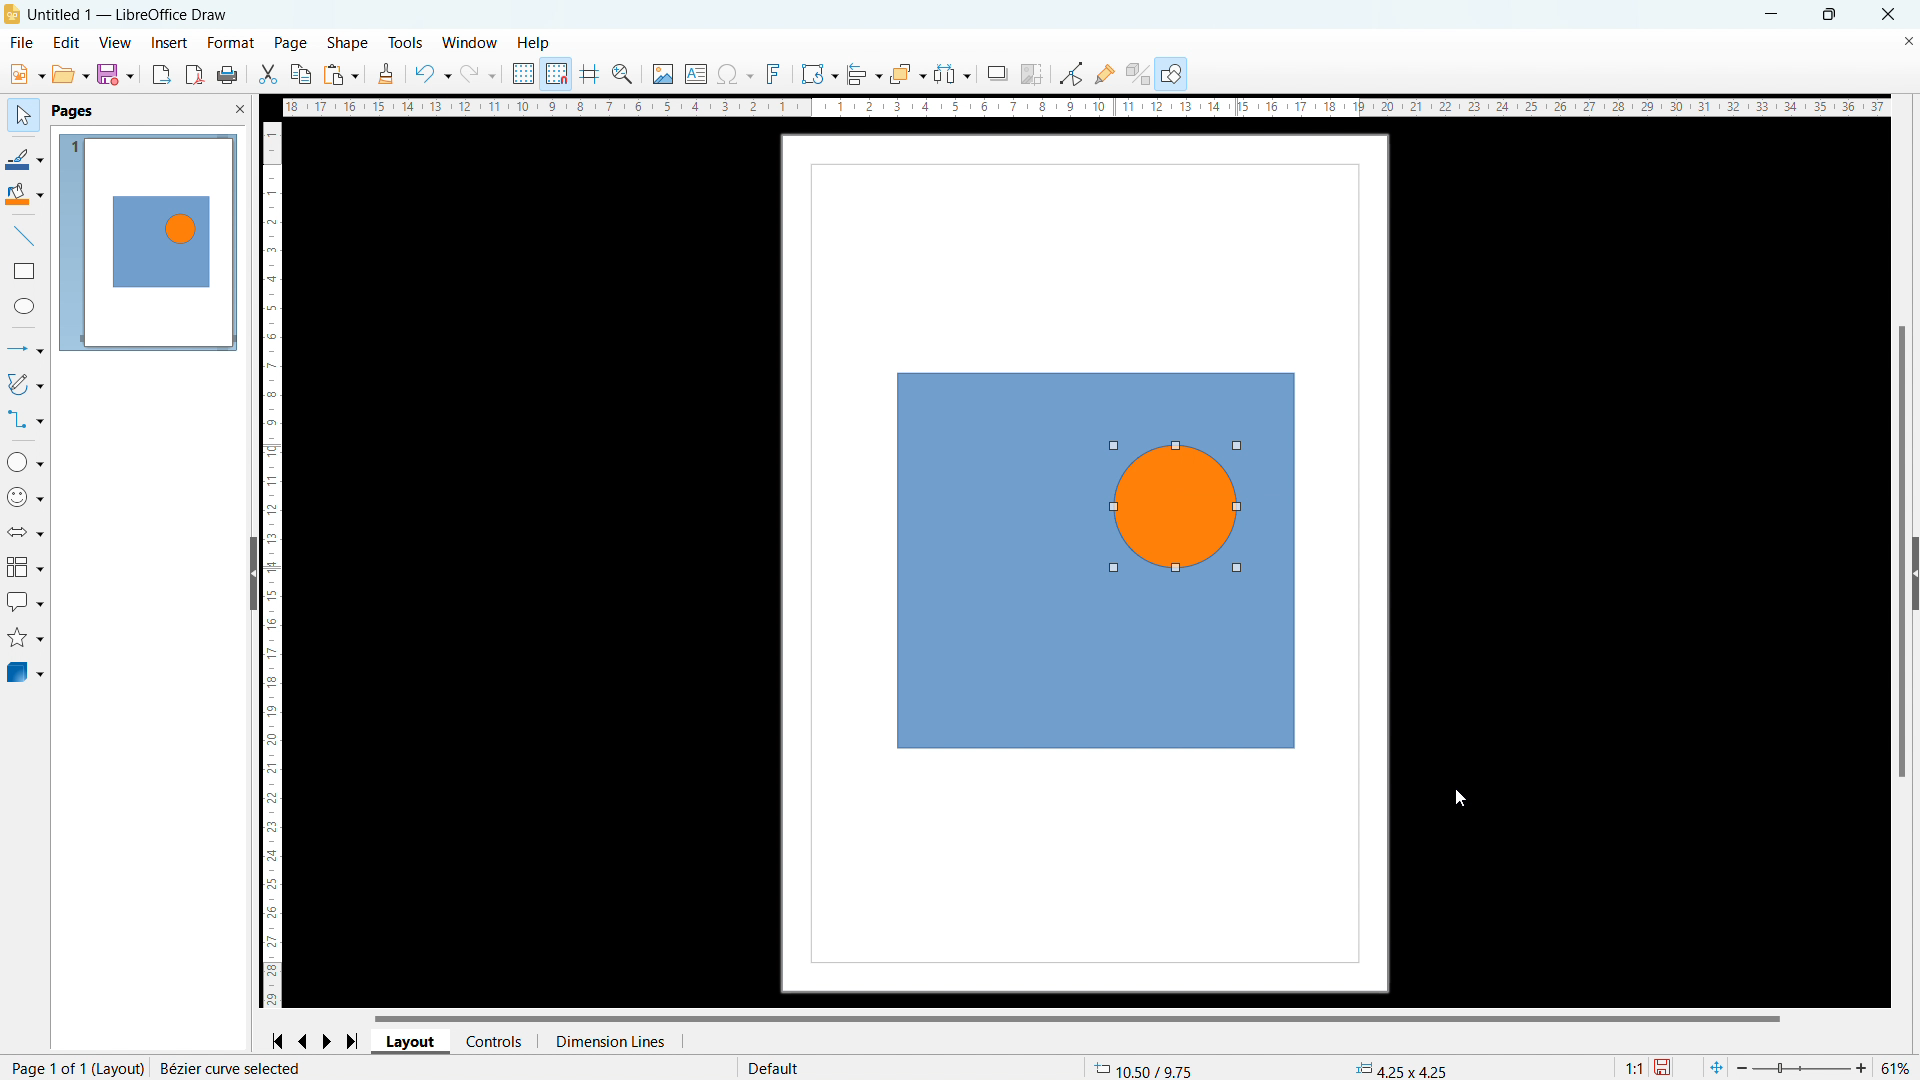 The height and width of the screenshot is (1080, 1920). What do you see at coordinates (27, 74) in the screenshot?
I see `open` at bounding box center [27, 74].